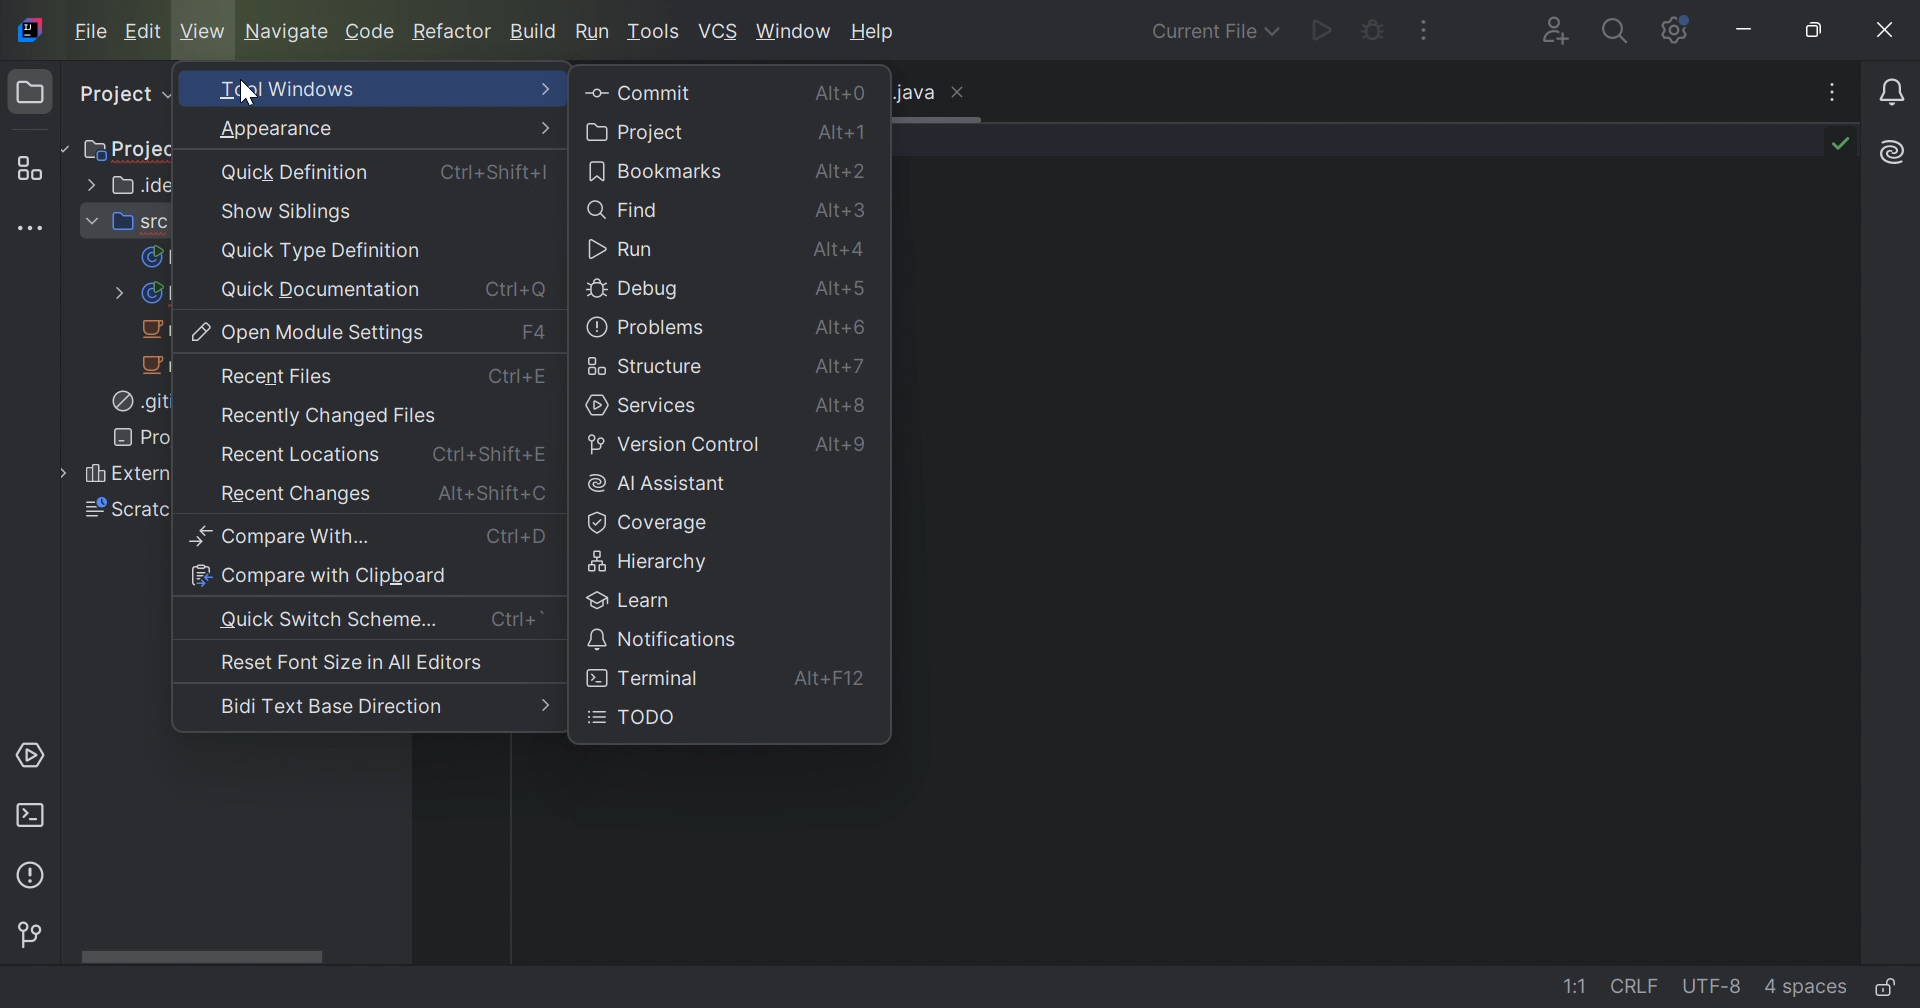 The height and width of the screenshot is (1008, 1920). I want to click on Search everywhere, so click(1620, 32).